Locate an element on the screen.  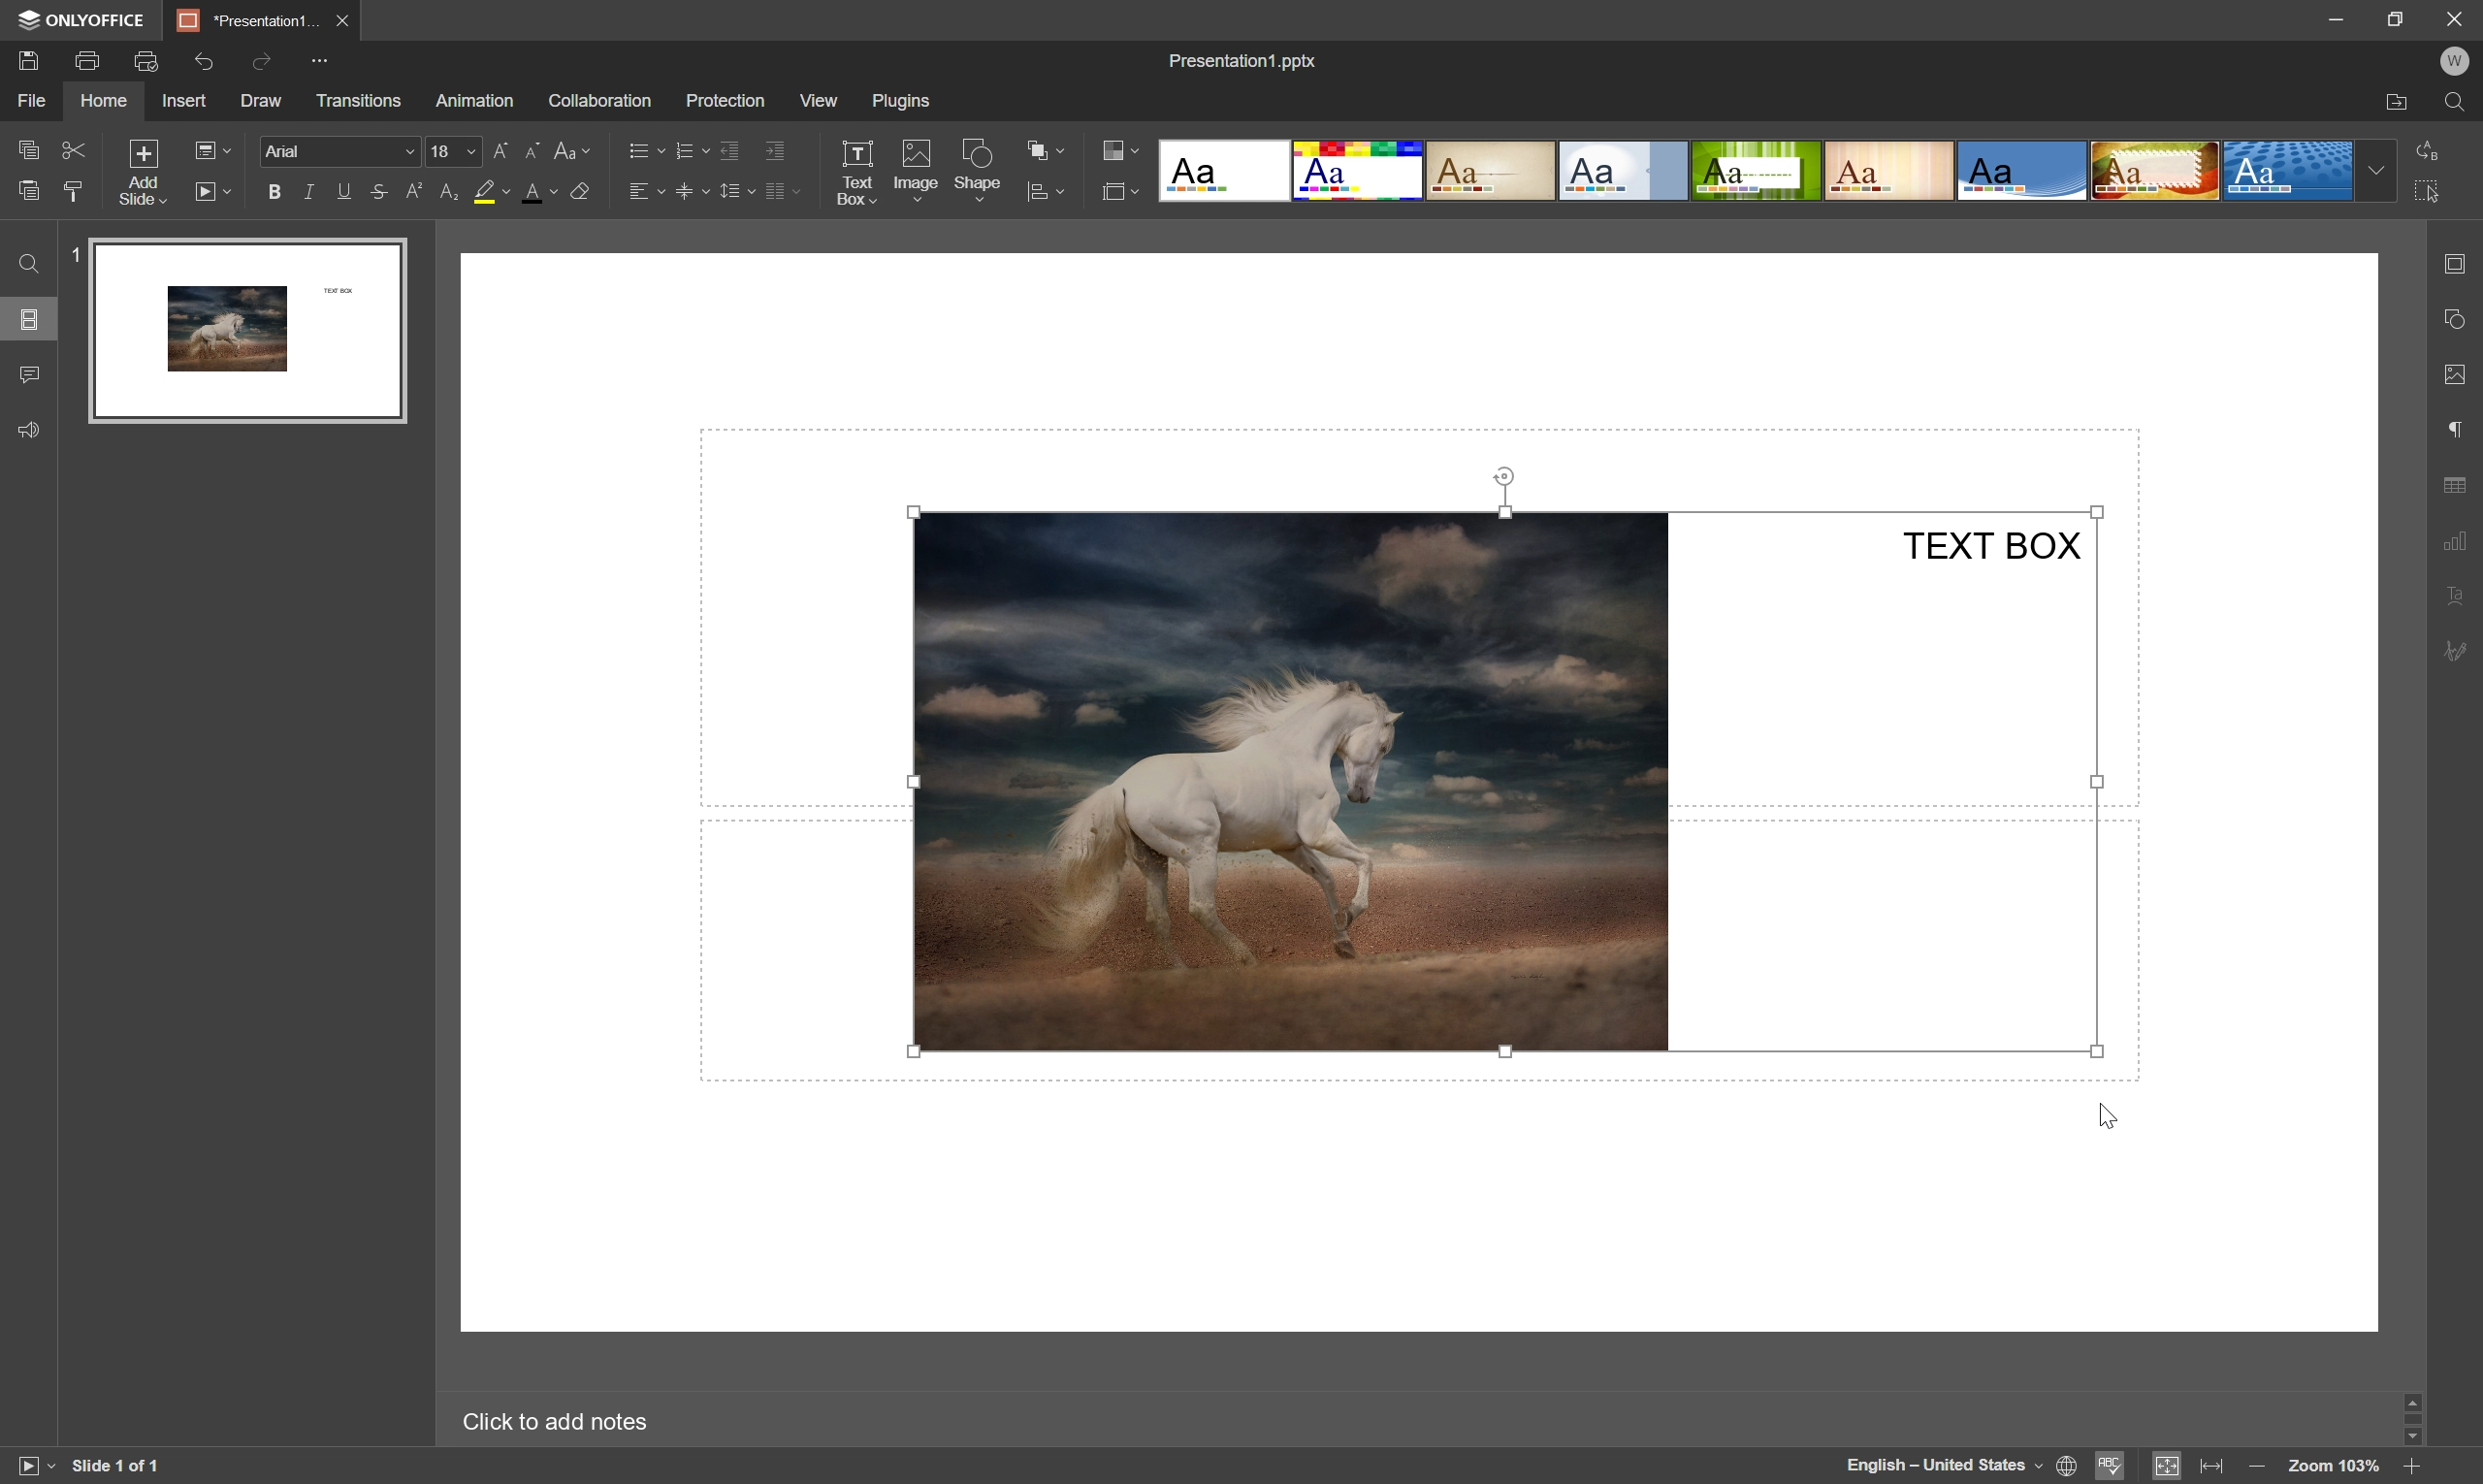
customize quick access toolbar is located at coordinates (332, 58).